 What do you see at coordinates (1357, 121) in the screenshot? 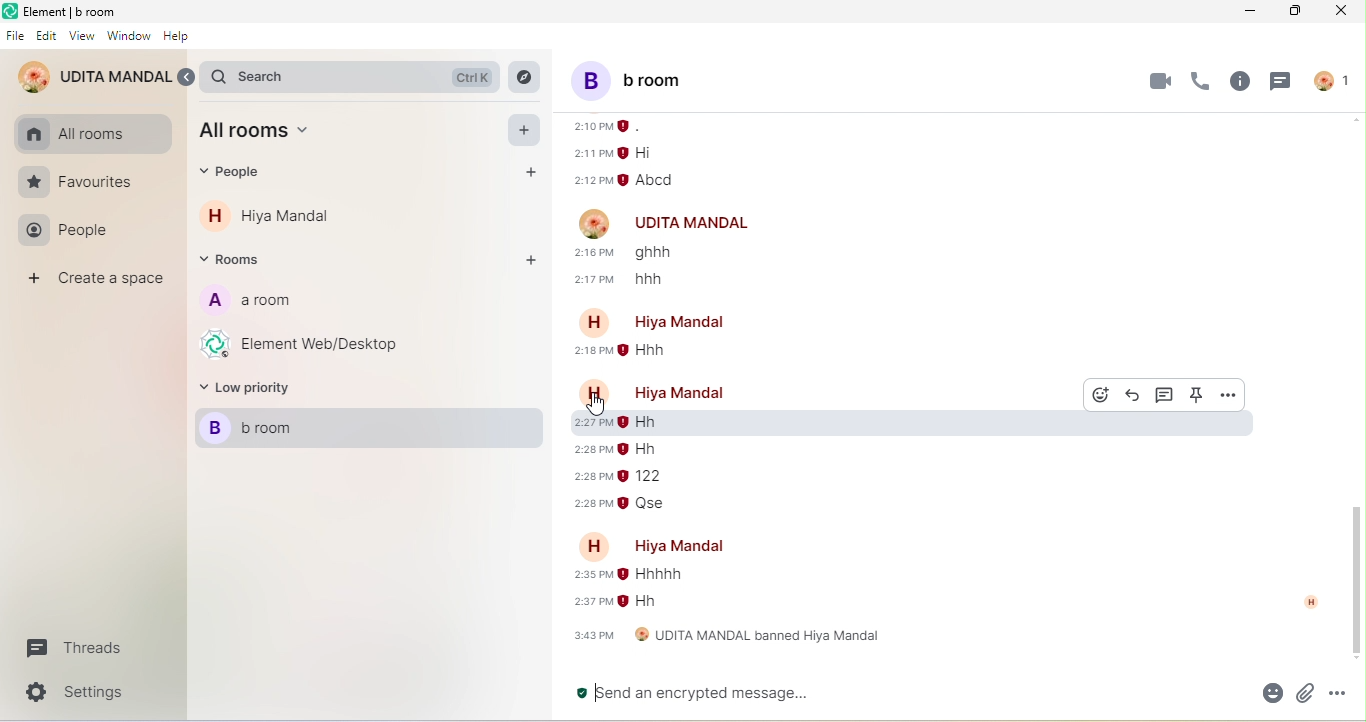
I see `scroll up` at bounding box center [1357, 121].